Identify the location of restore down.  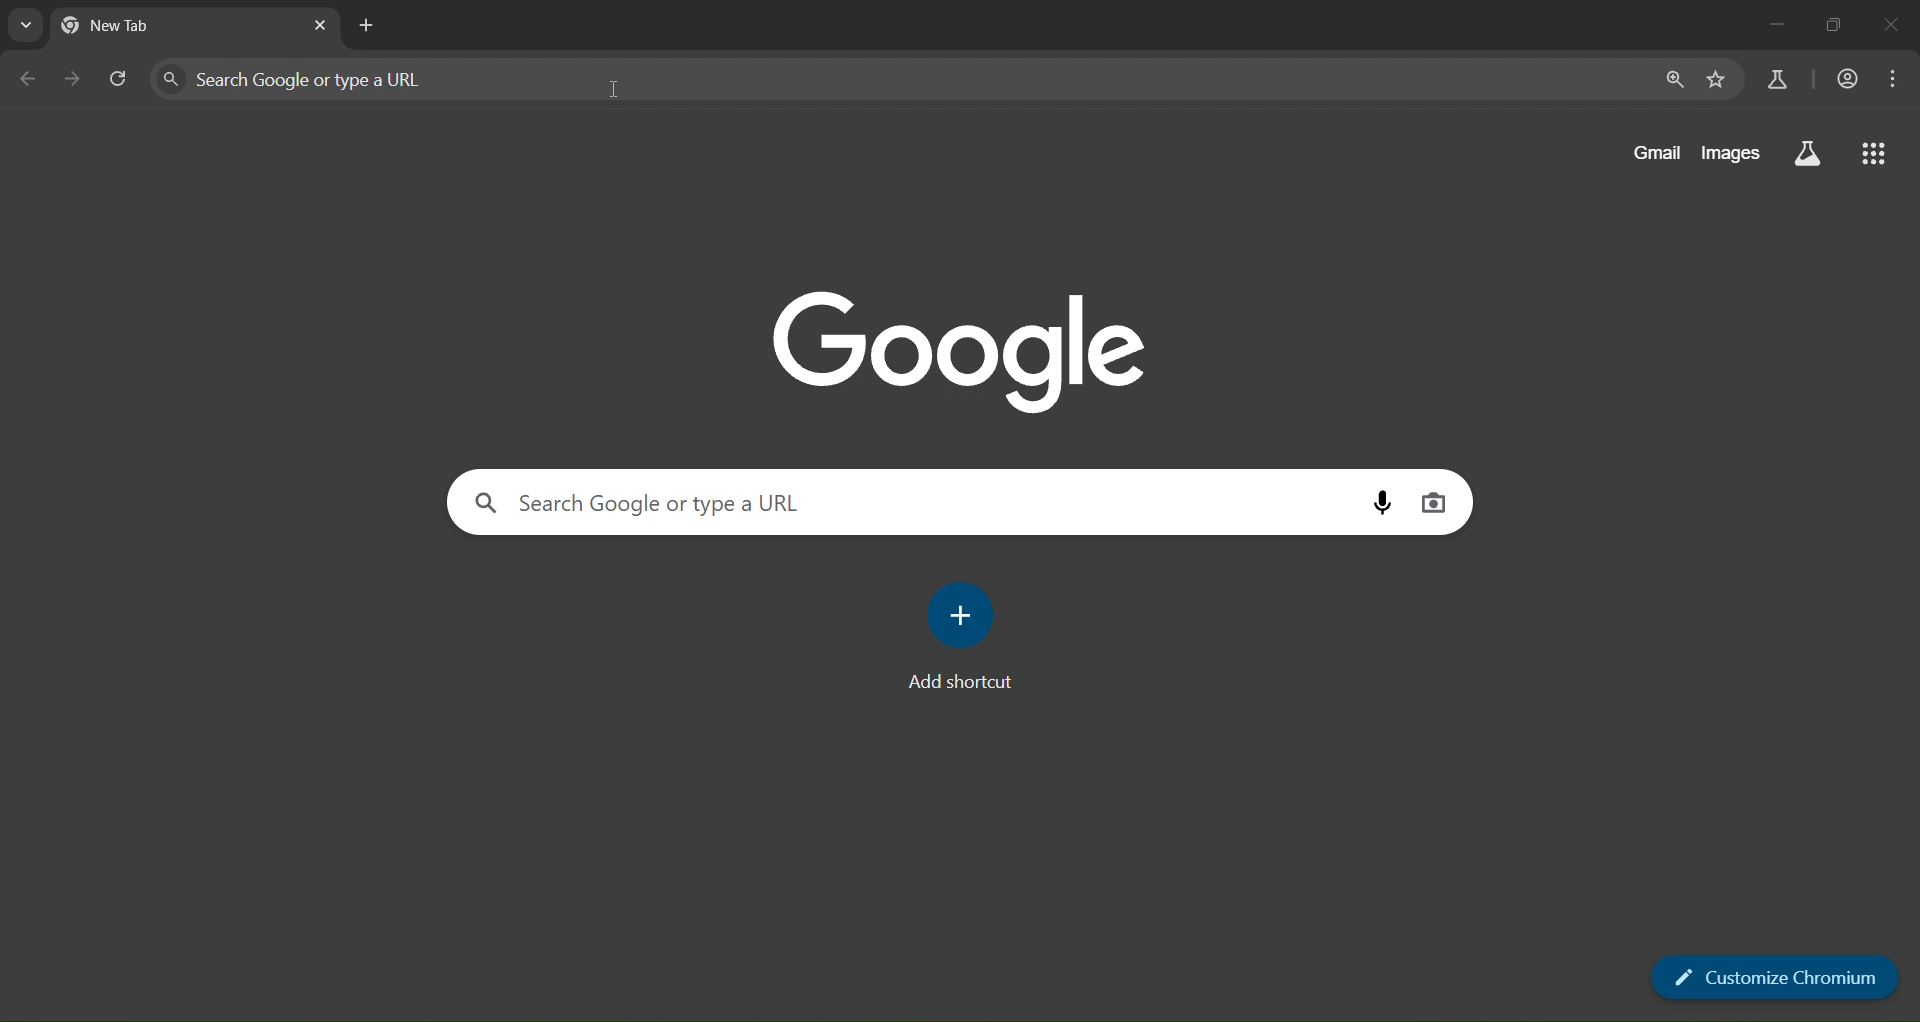
(1837, 26).